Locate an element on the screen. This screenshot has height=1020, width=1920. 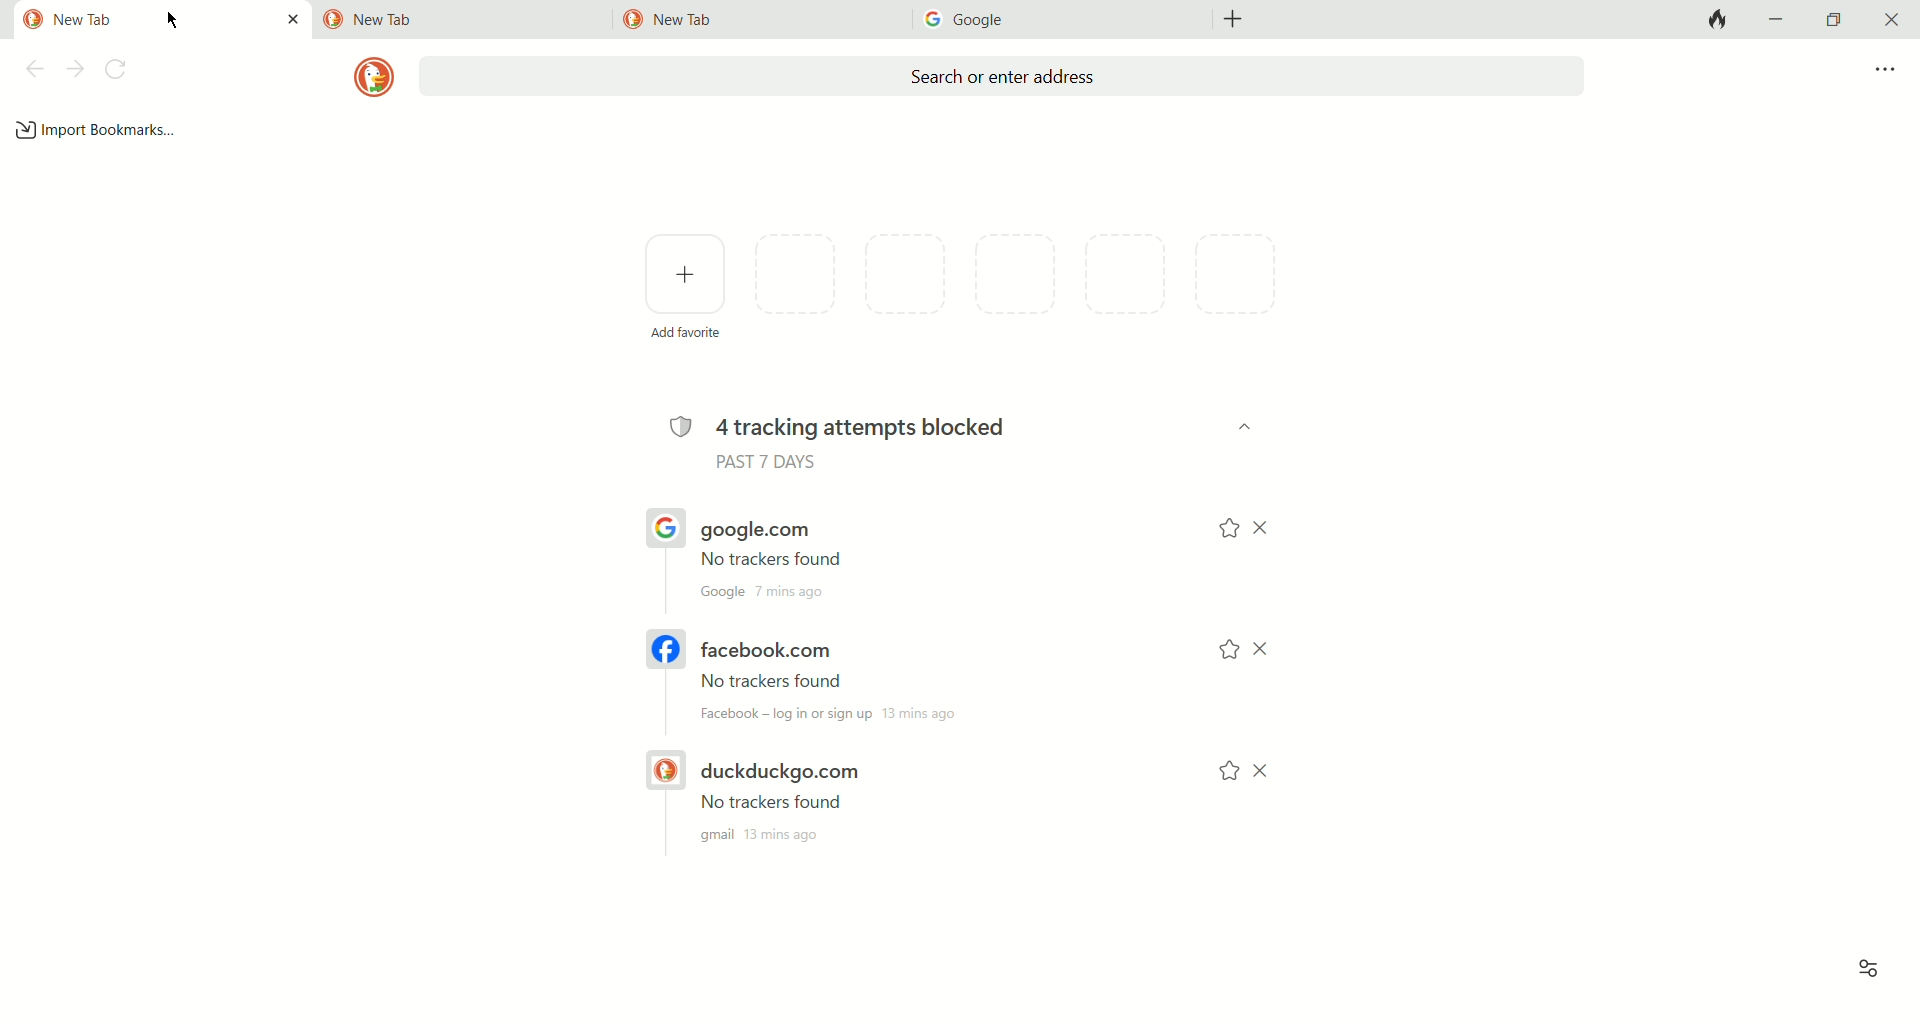
back is located at coordinates (37, 70).